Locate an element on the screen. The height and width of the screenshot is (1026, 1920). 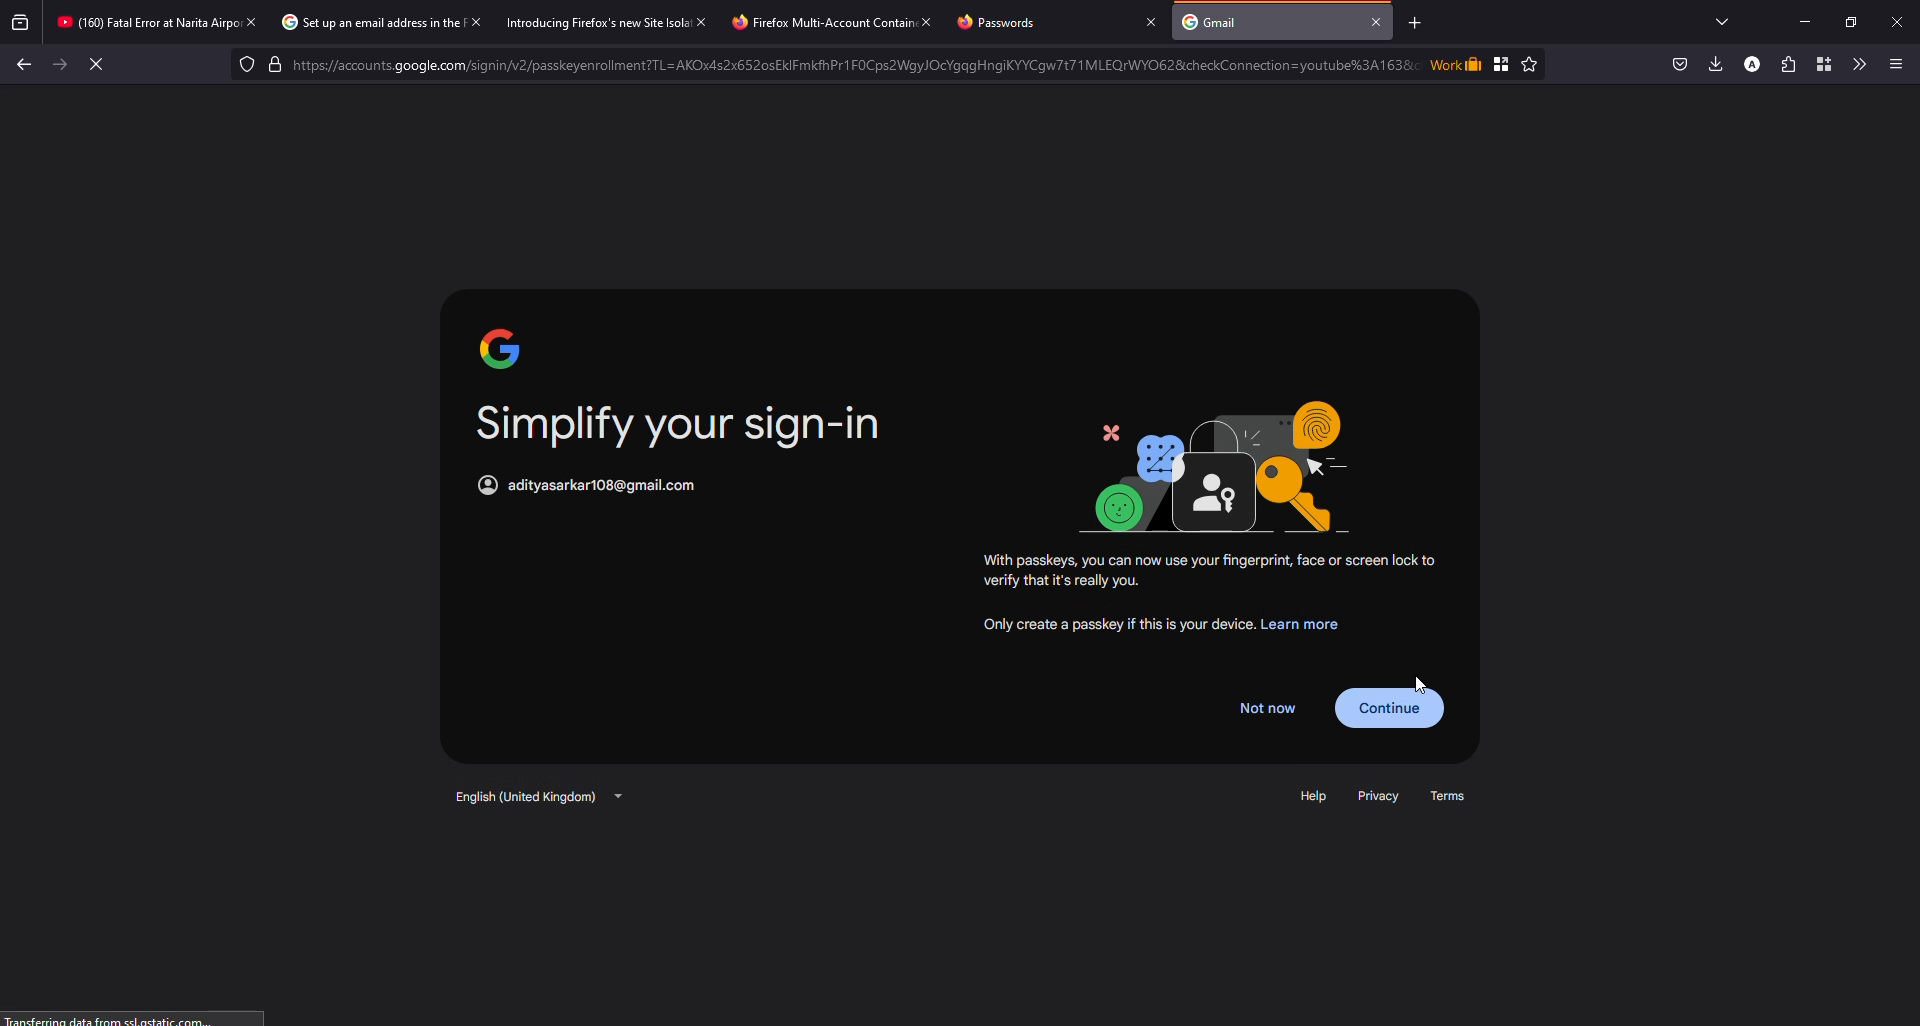
downloads is located at coordinates (1713, 64).